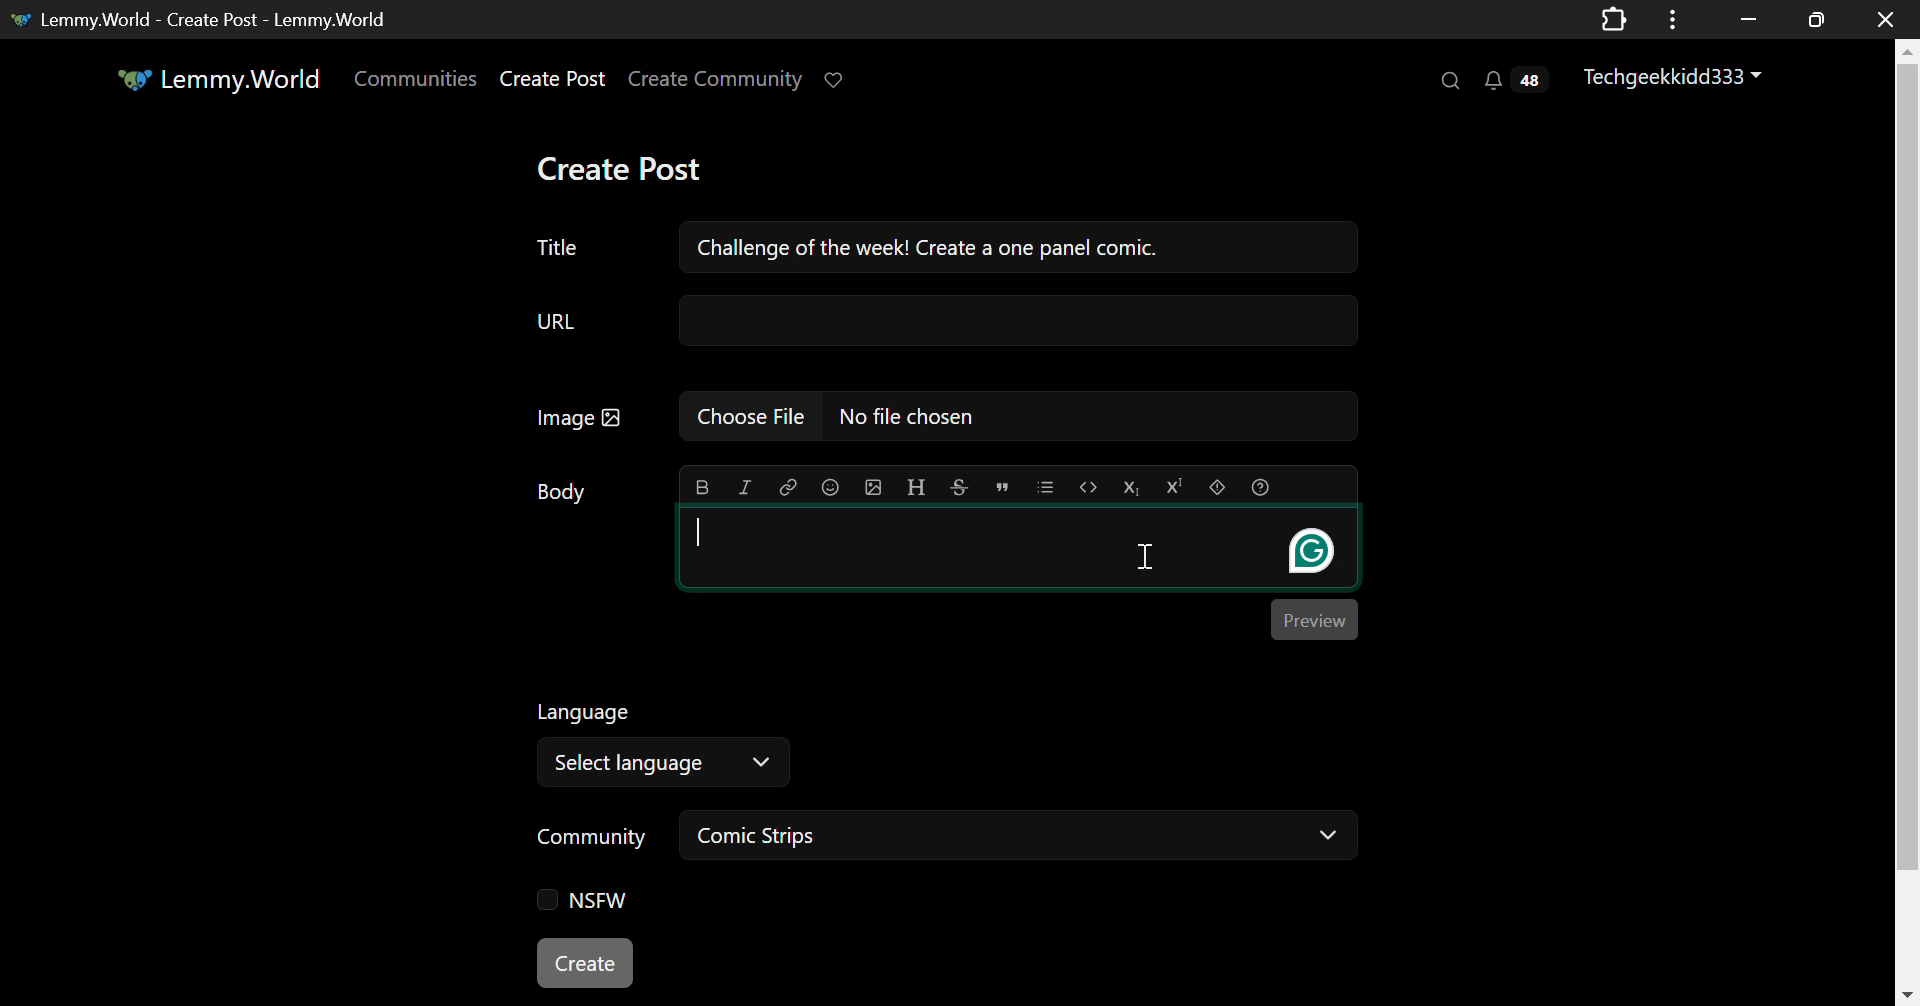 Image resolution: width=1920 pixels, height=1006 pixels. I want to click on Lemmy.World, so click(218, 83).